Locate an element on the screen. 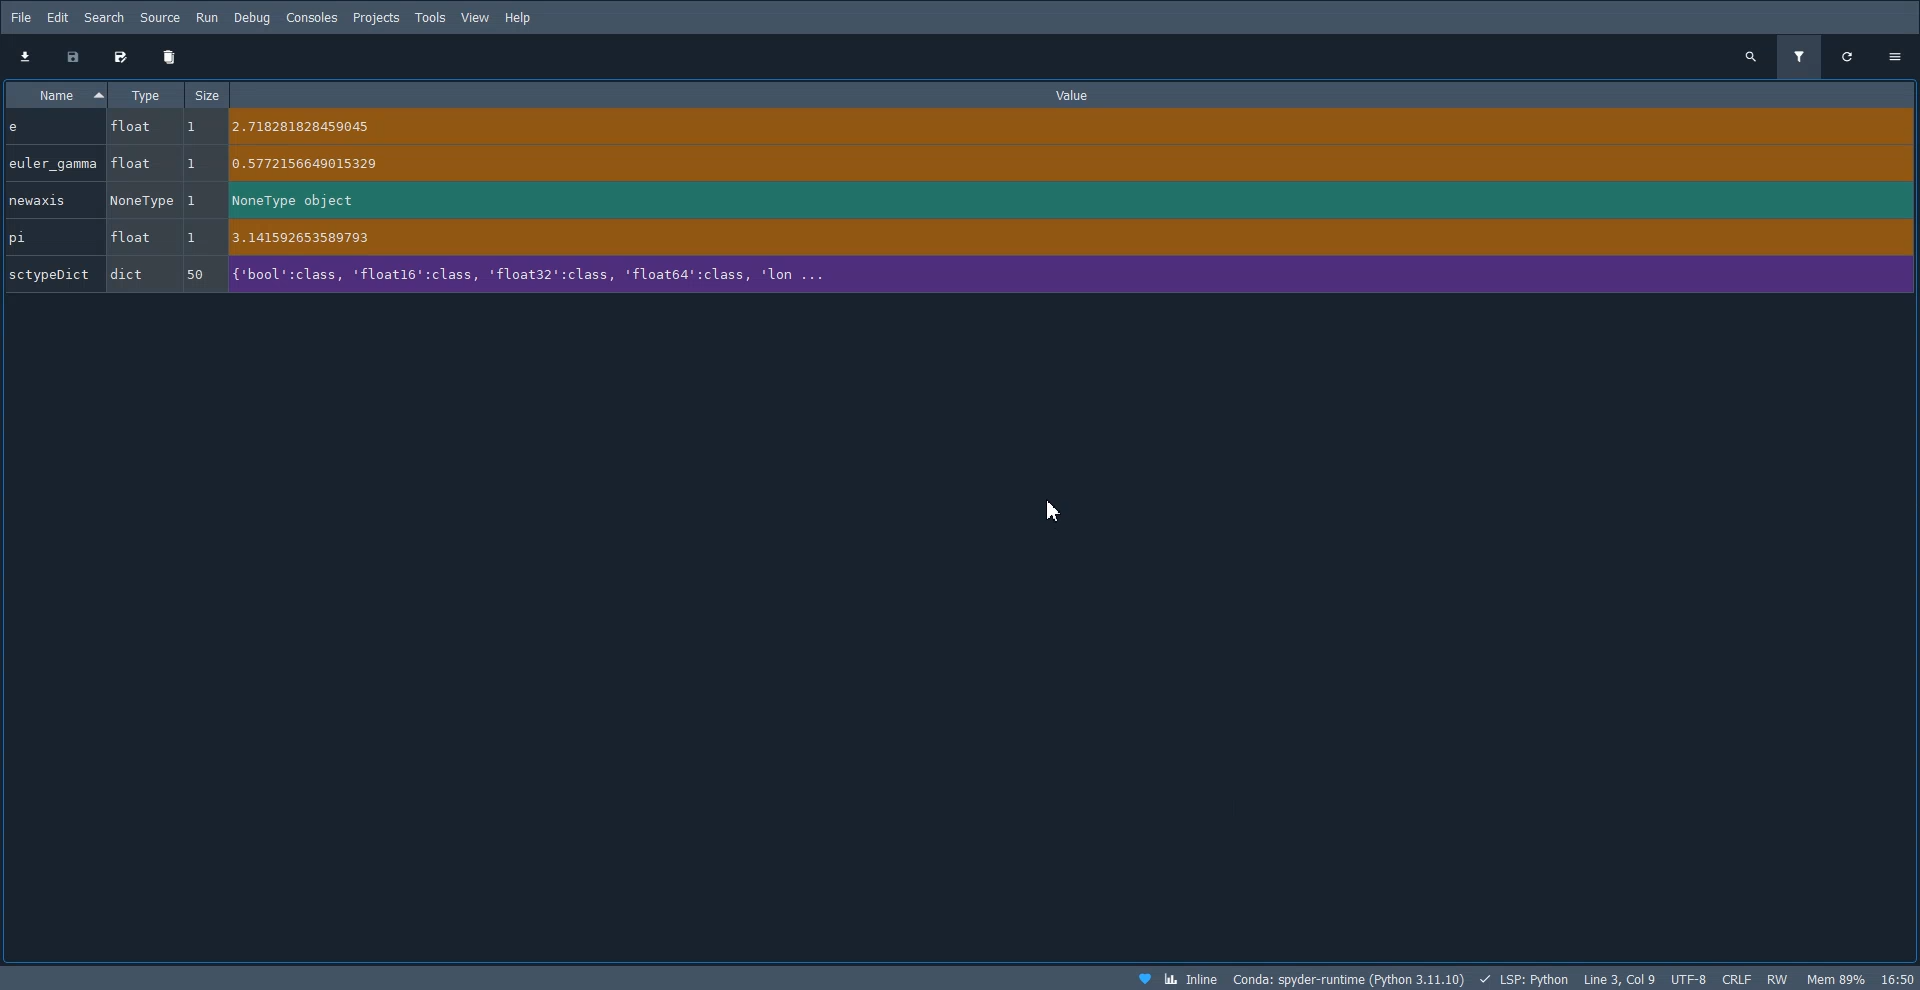  1 is located at coordinates (191, 238).